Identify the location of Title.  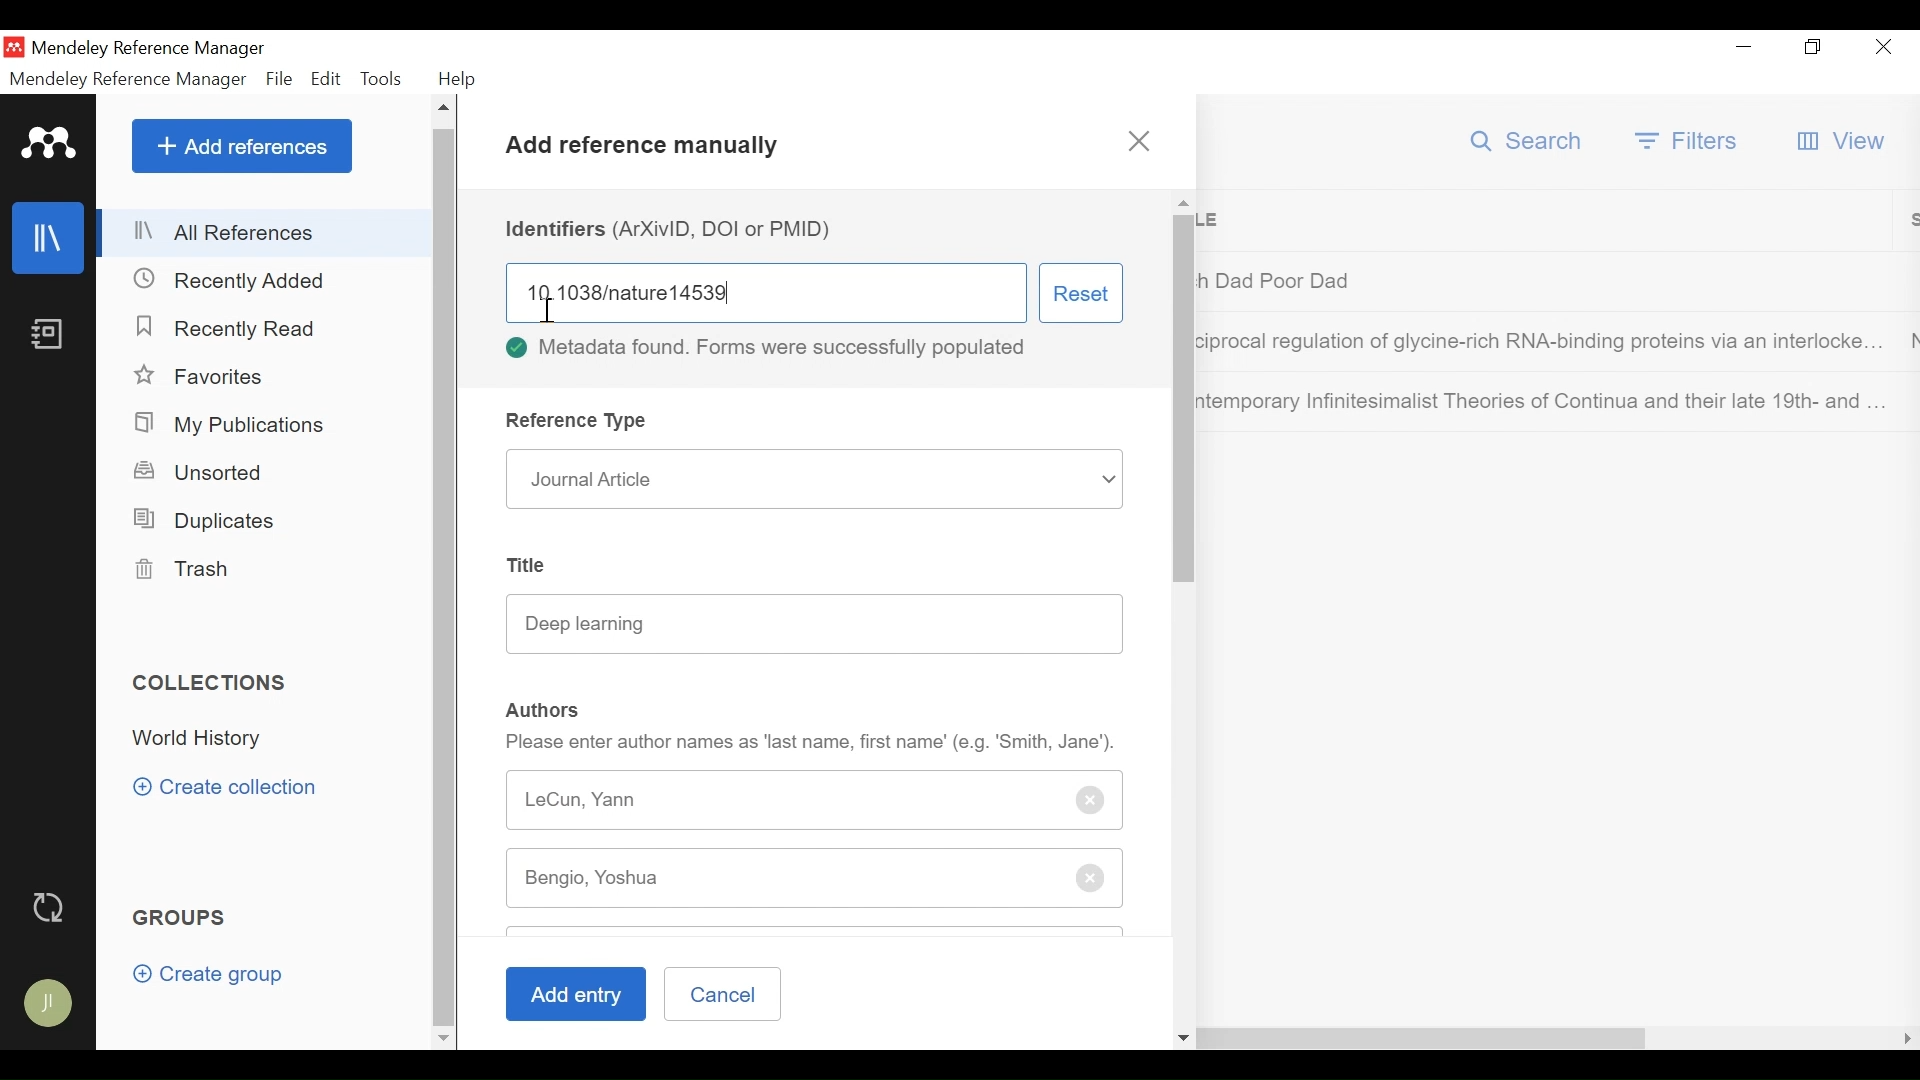
(1552, 221).